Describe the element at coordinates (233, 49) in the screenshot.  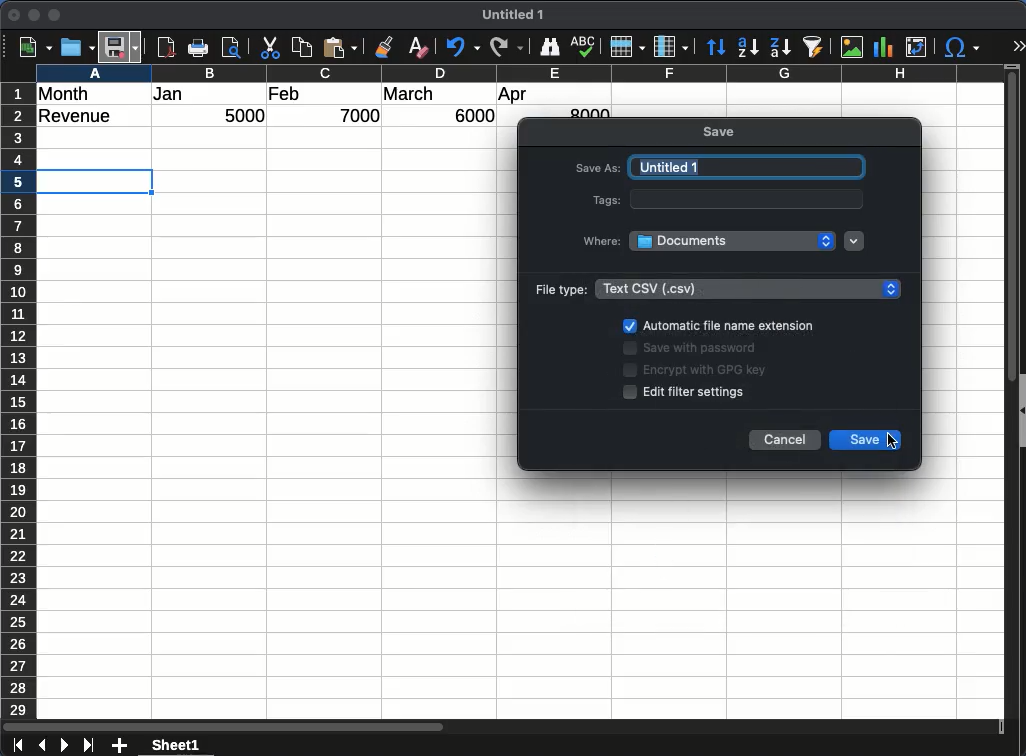
I see `print preview` at that location.